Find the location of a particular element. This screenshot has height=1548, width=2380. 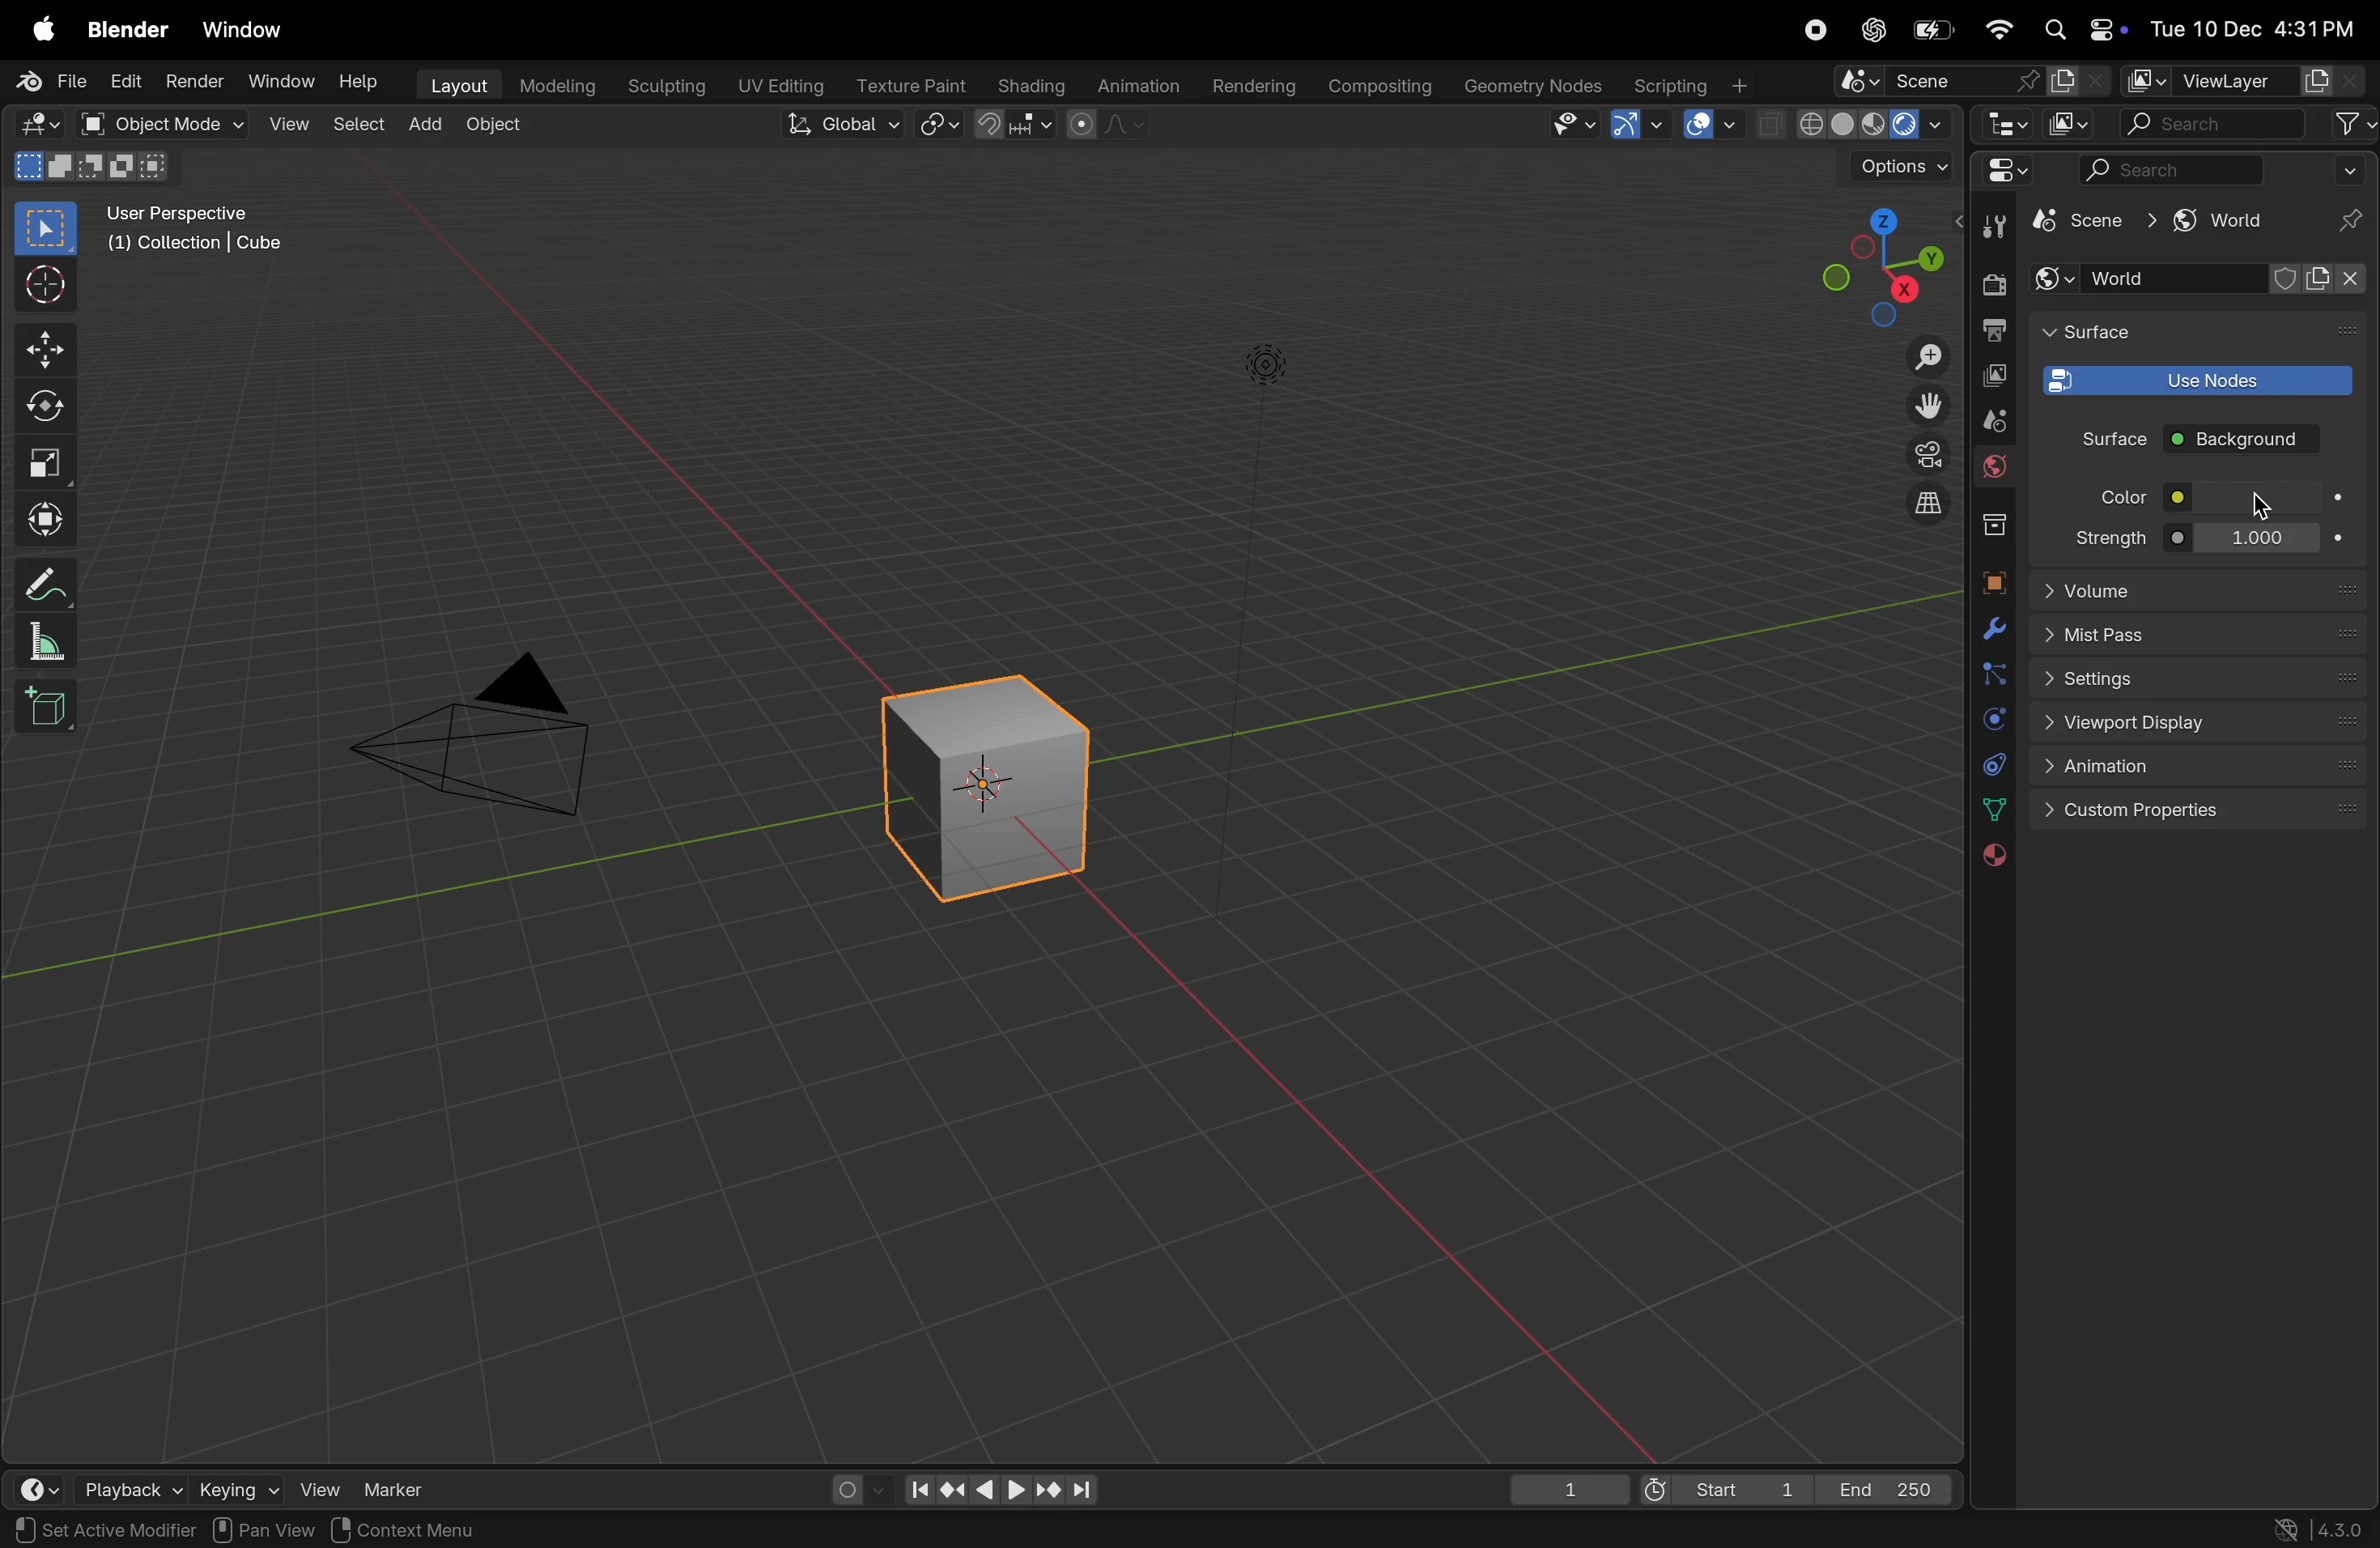

image is located at coordinates (2073, 123).